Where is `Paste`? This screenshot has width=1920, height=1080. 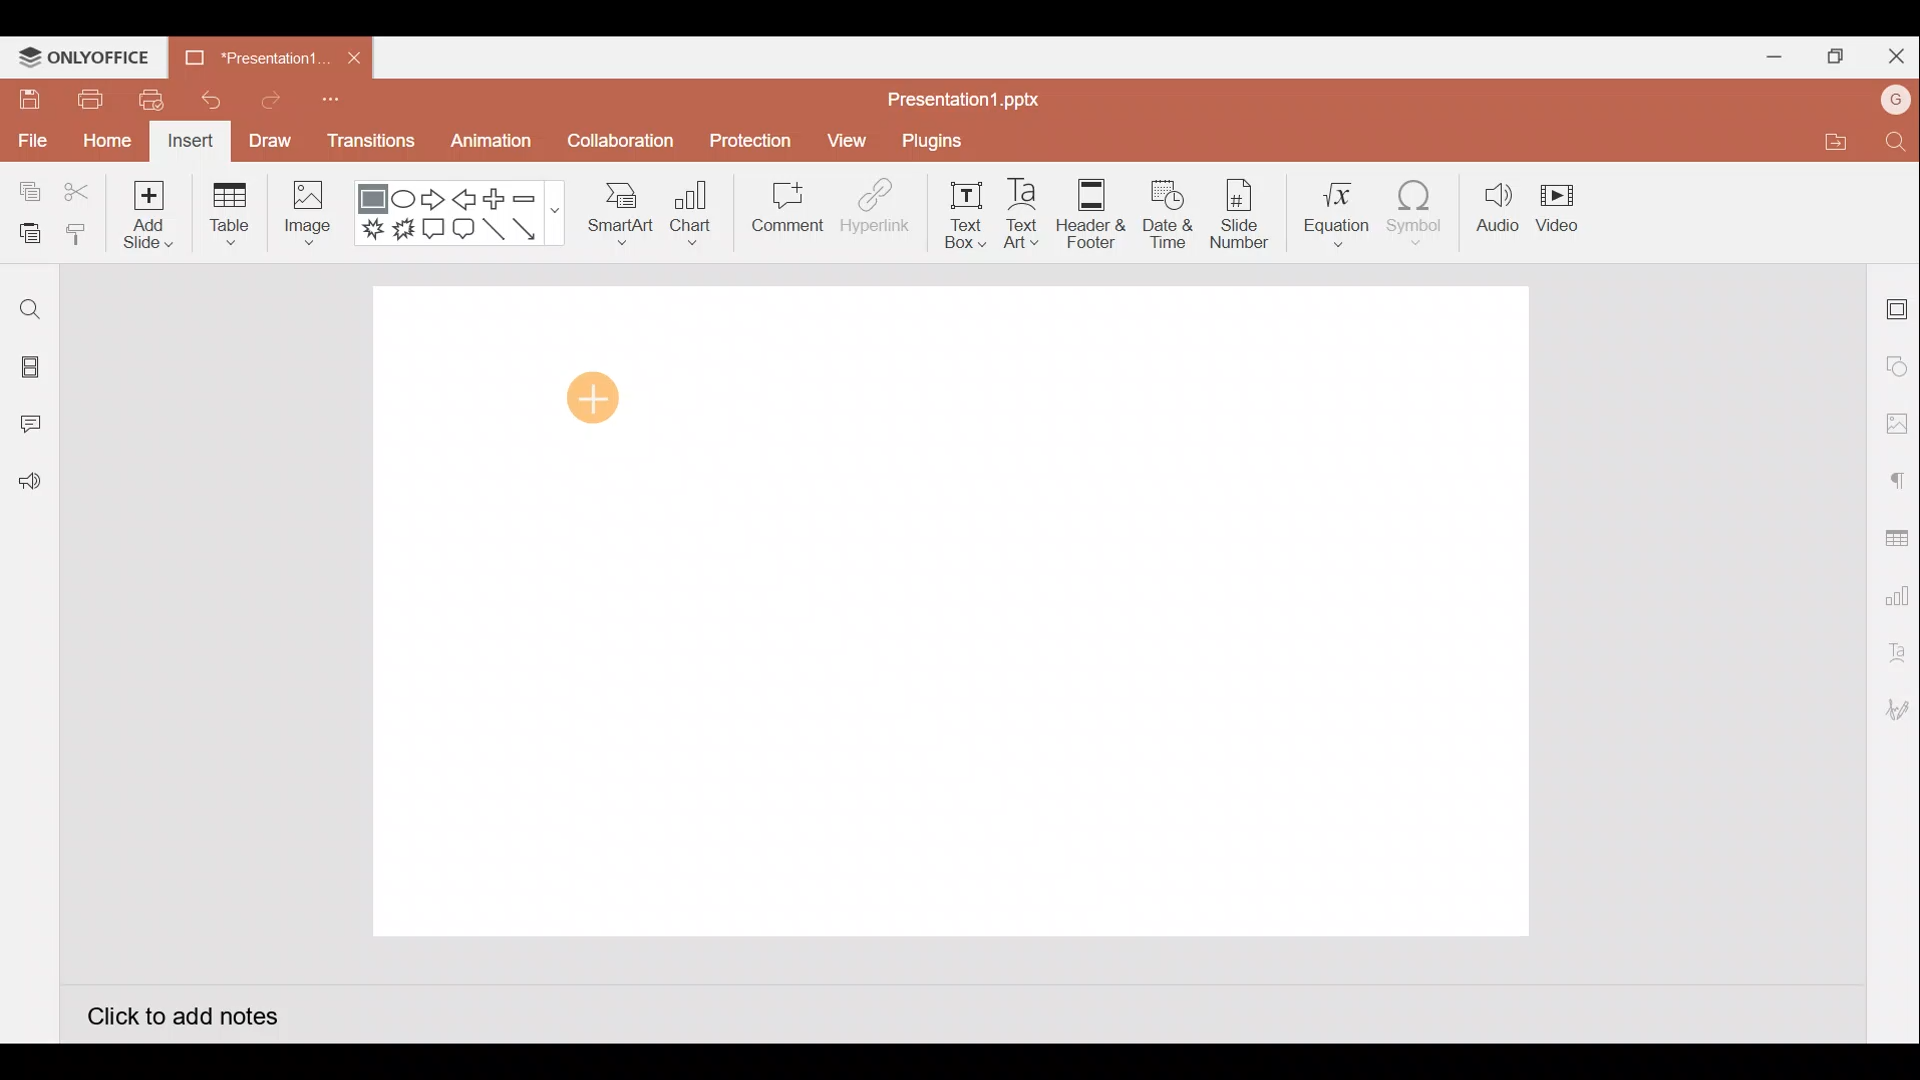
Paste is located at coordinates (25, 235).